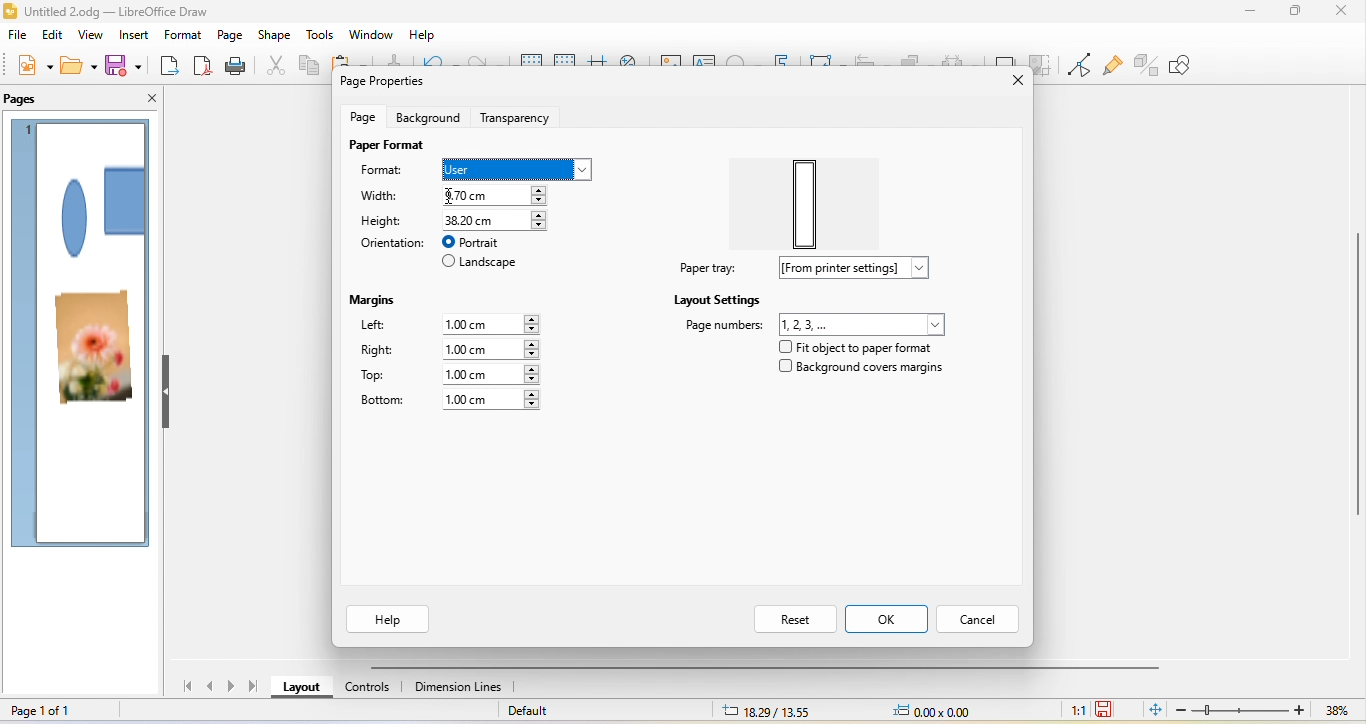 This screenshot has height=724, width=1366. Describe the element at coordinates (494, 193) in the screenshot. I see `9.70 cm` at that location.